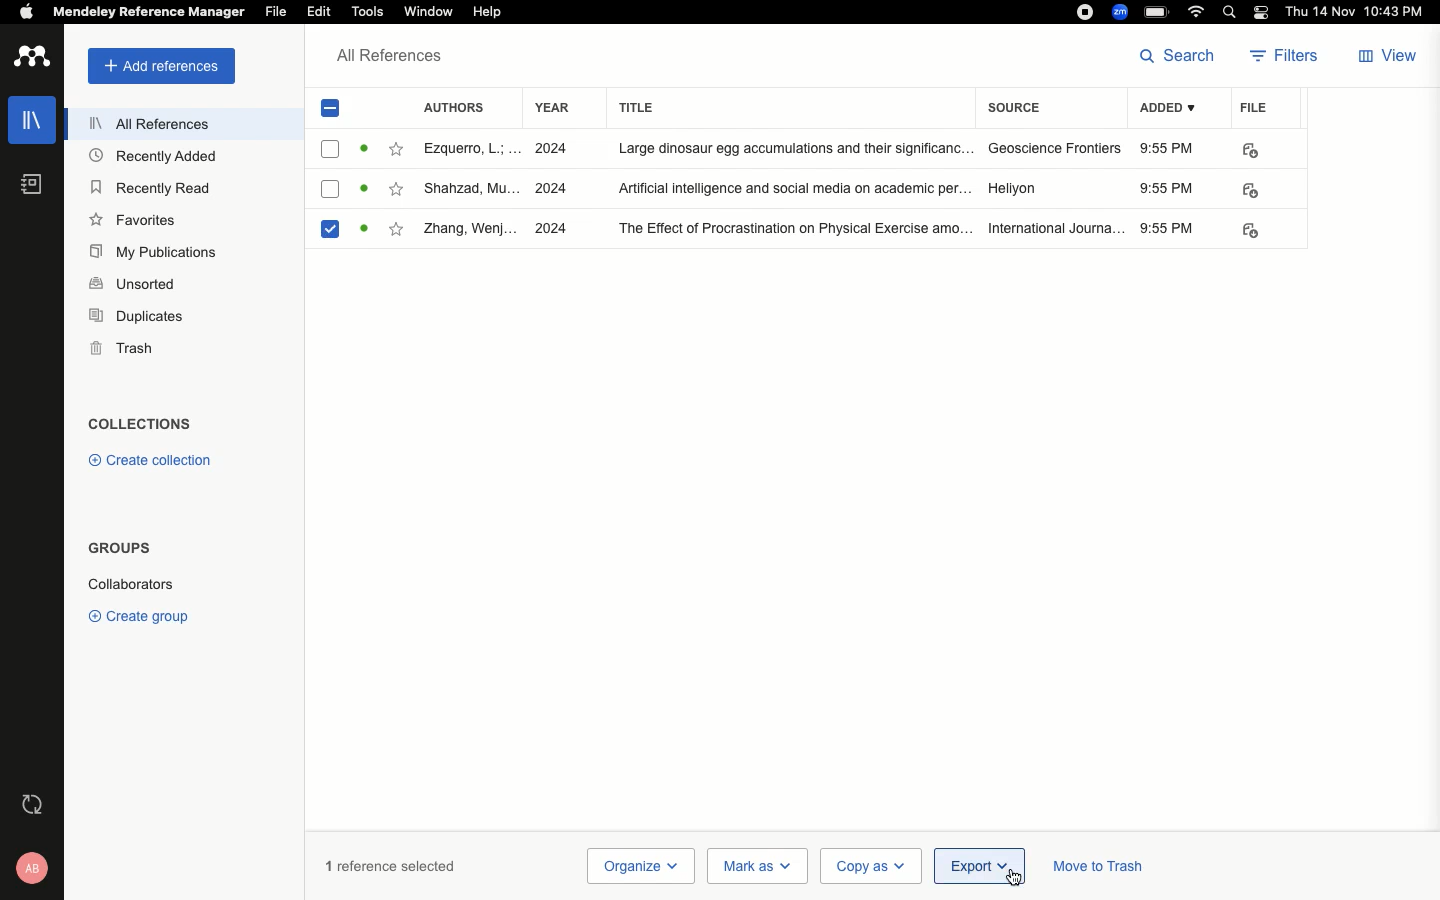  What do you see at coordinates (1385, 58) in the screenshot?
I see `View` at bounding box center [1385, 58].